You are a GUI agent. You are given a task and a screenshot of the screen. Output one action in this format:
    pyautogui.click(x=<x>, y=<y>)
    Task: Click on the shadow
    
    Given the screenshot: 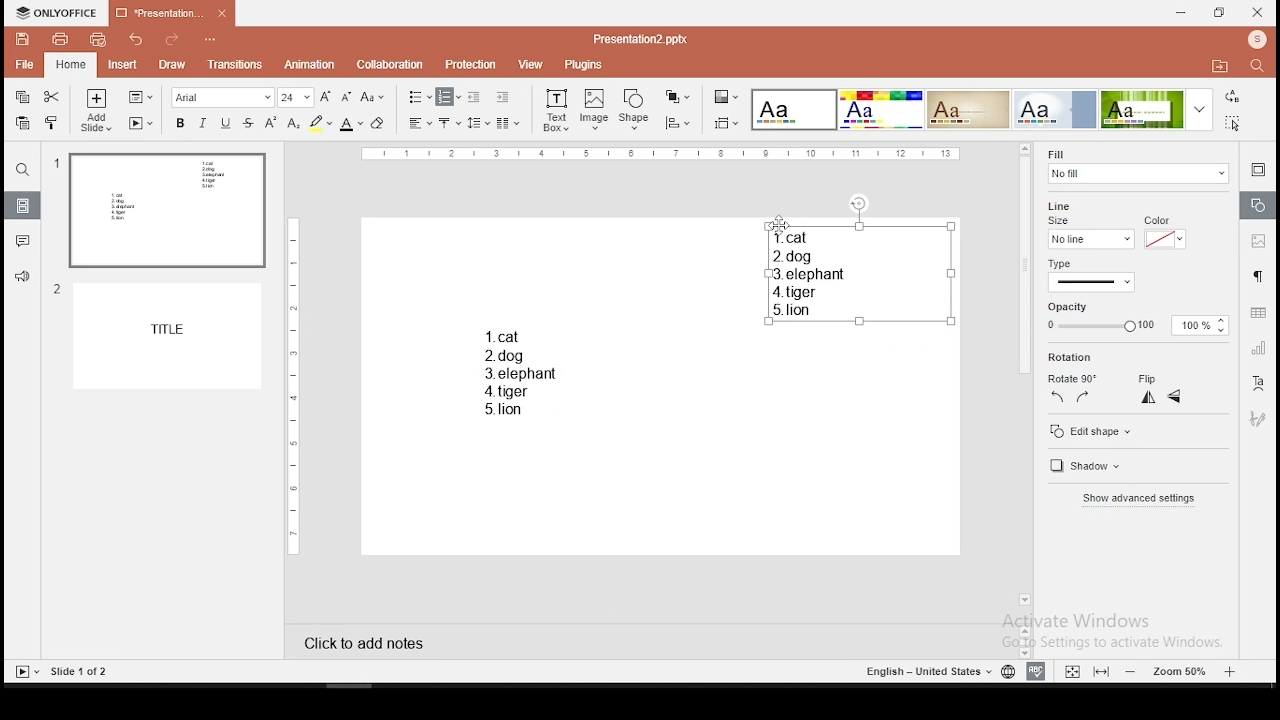 What is the action you would take?
    pyautogui.click(x=1098, y=467)
    